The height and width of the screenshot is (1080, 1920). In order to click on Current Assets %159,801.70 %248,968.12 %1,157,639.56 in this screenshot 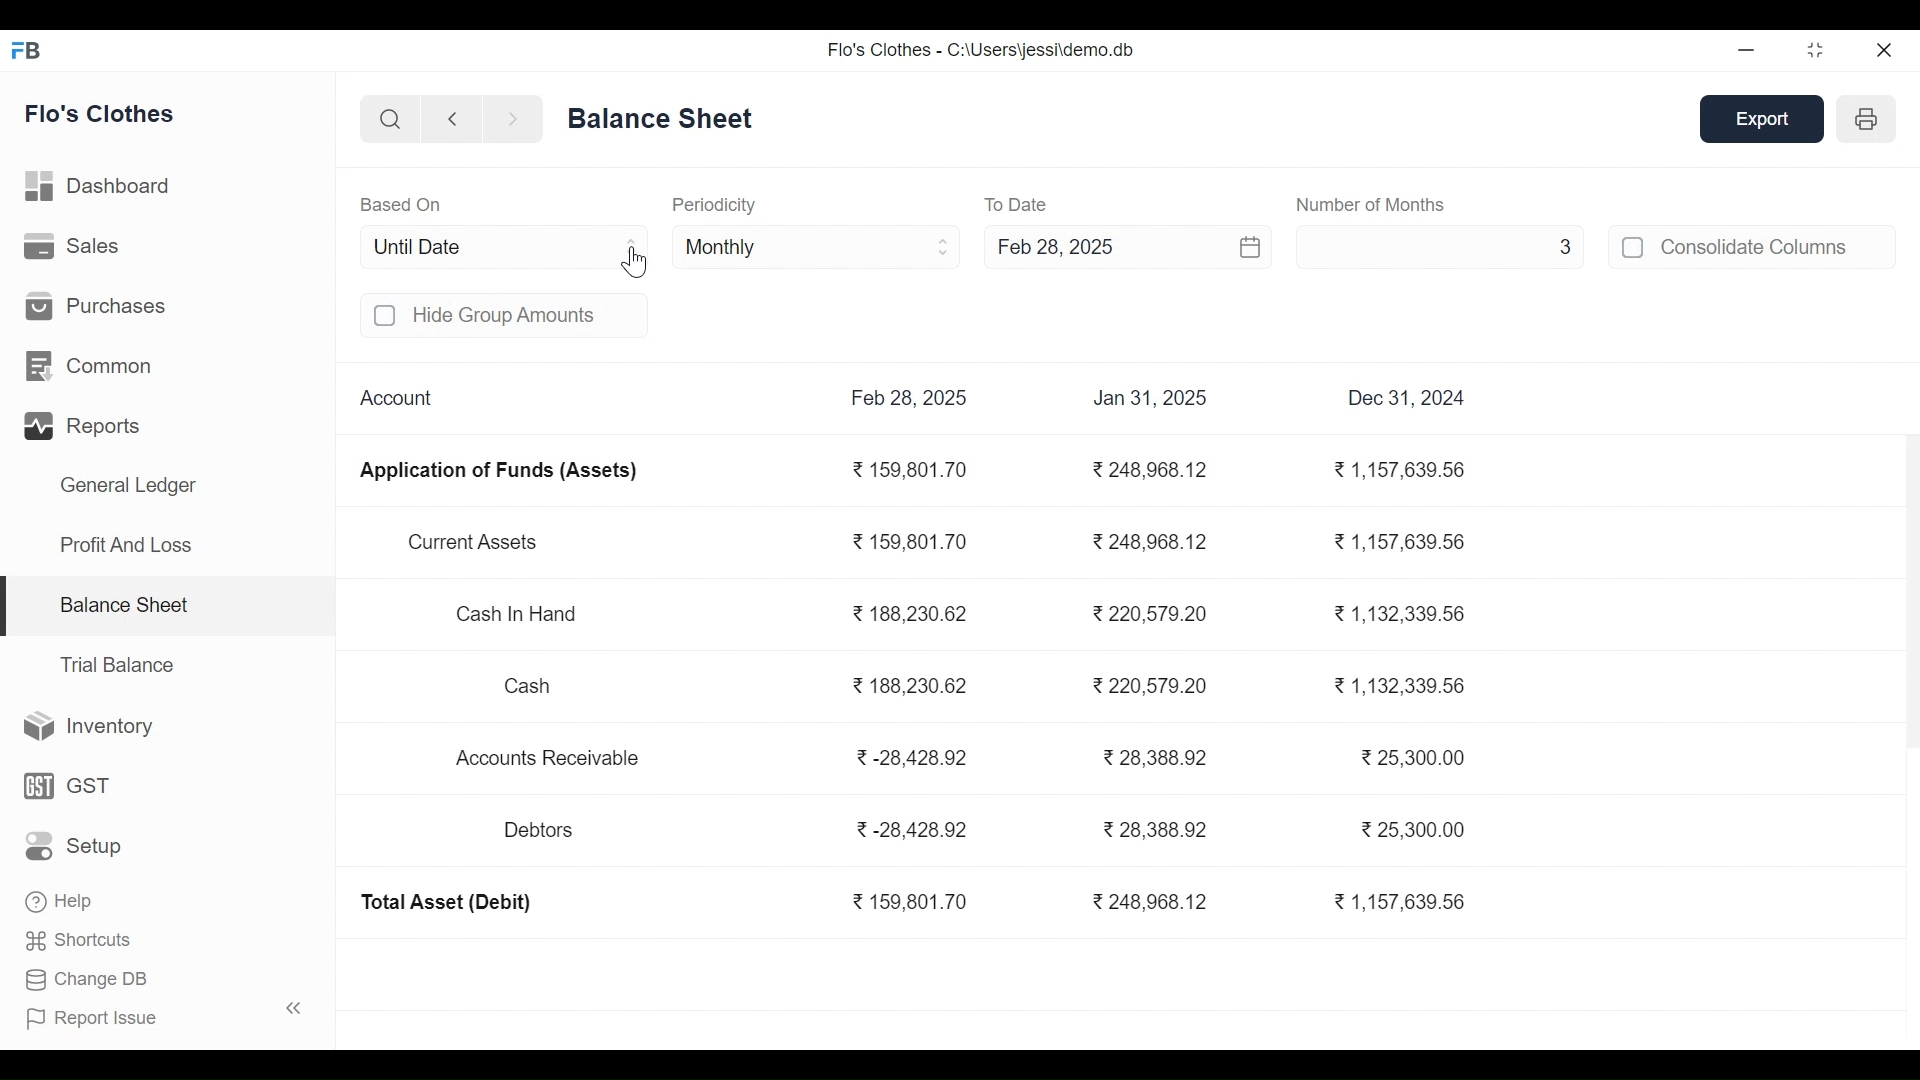, I will do `click(936, 544)`.